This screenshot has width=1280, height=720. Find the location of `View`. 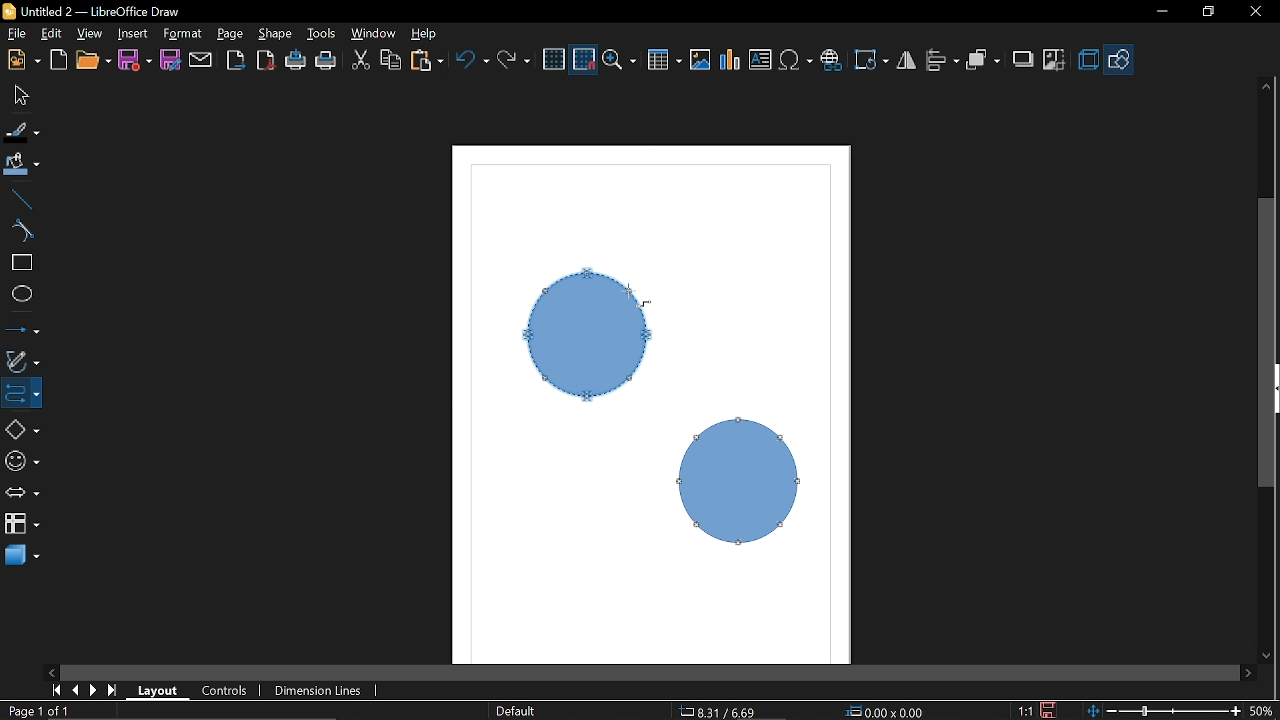

View is located at coordinates (90, 32).